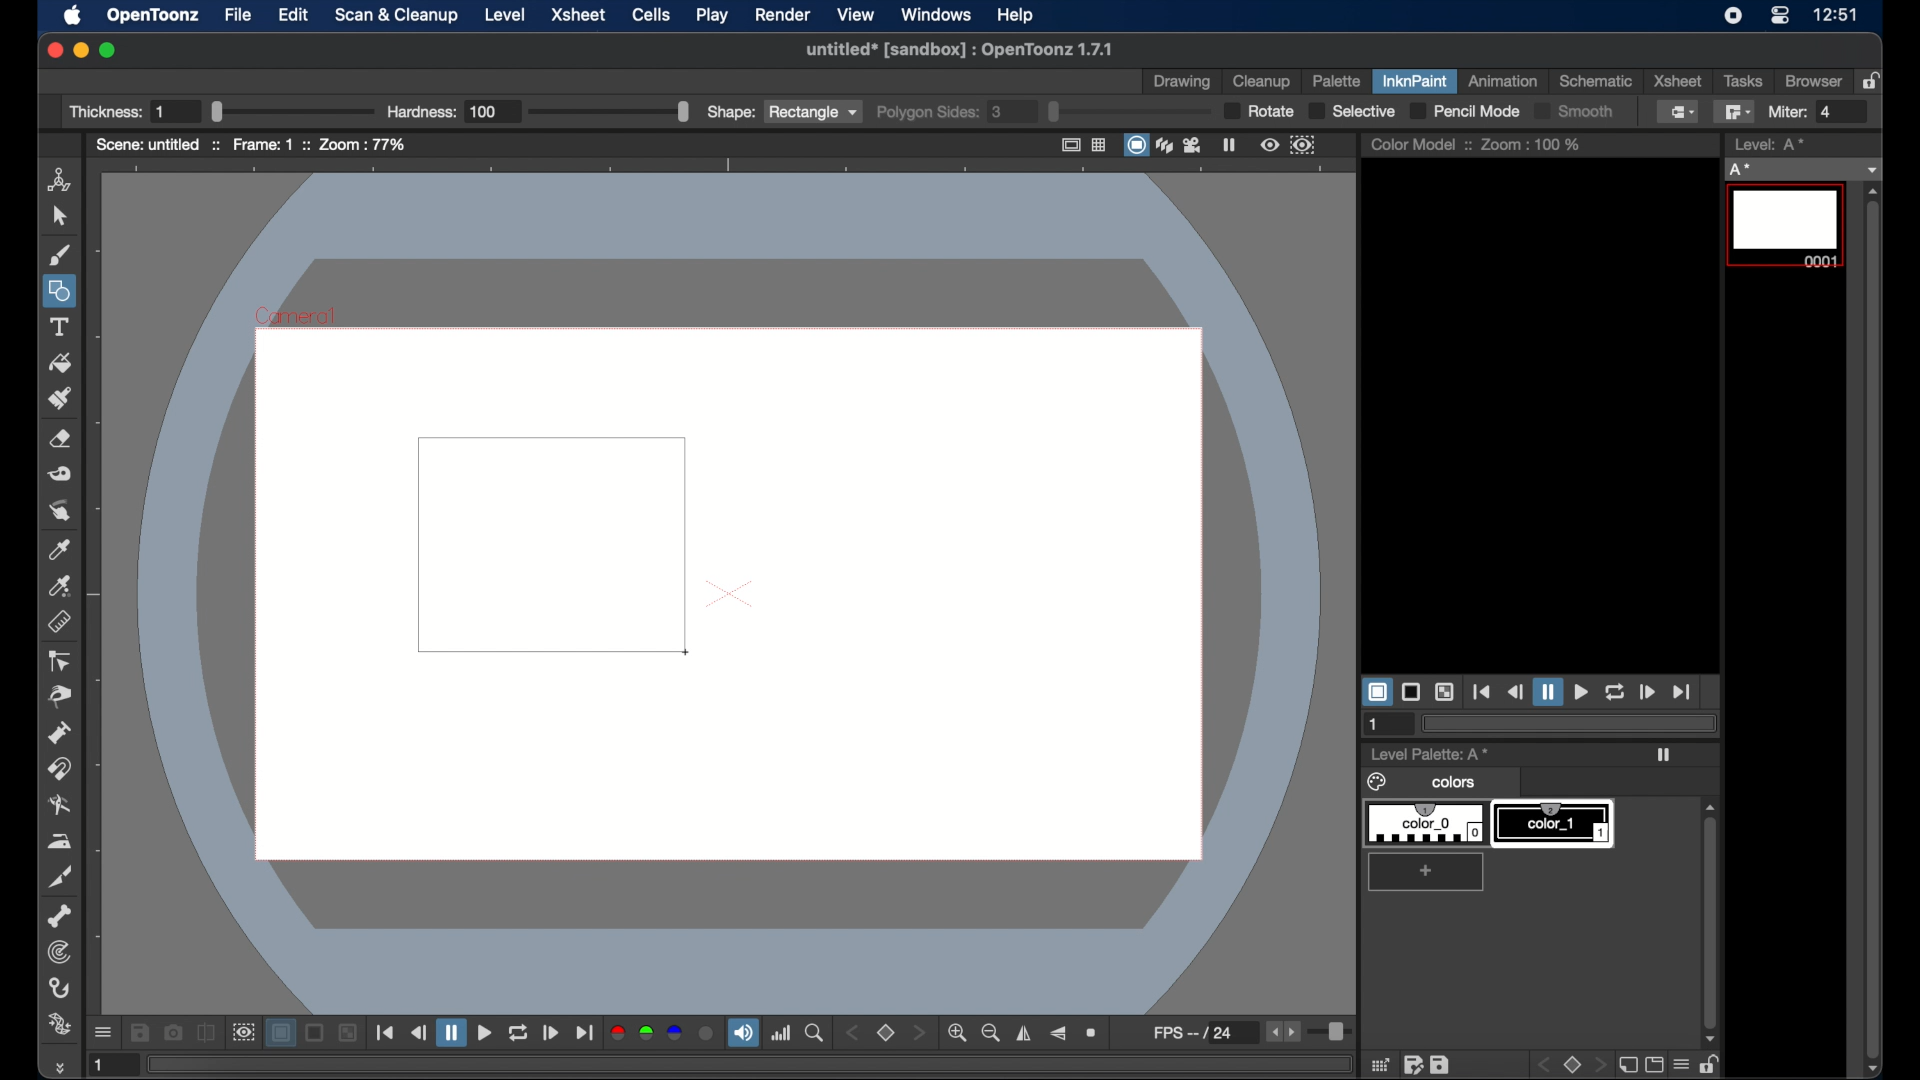  What do you see at coordinates (1264, 81) in the screenshot?
I see `cleanup` at bounding box center [1264, 81].